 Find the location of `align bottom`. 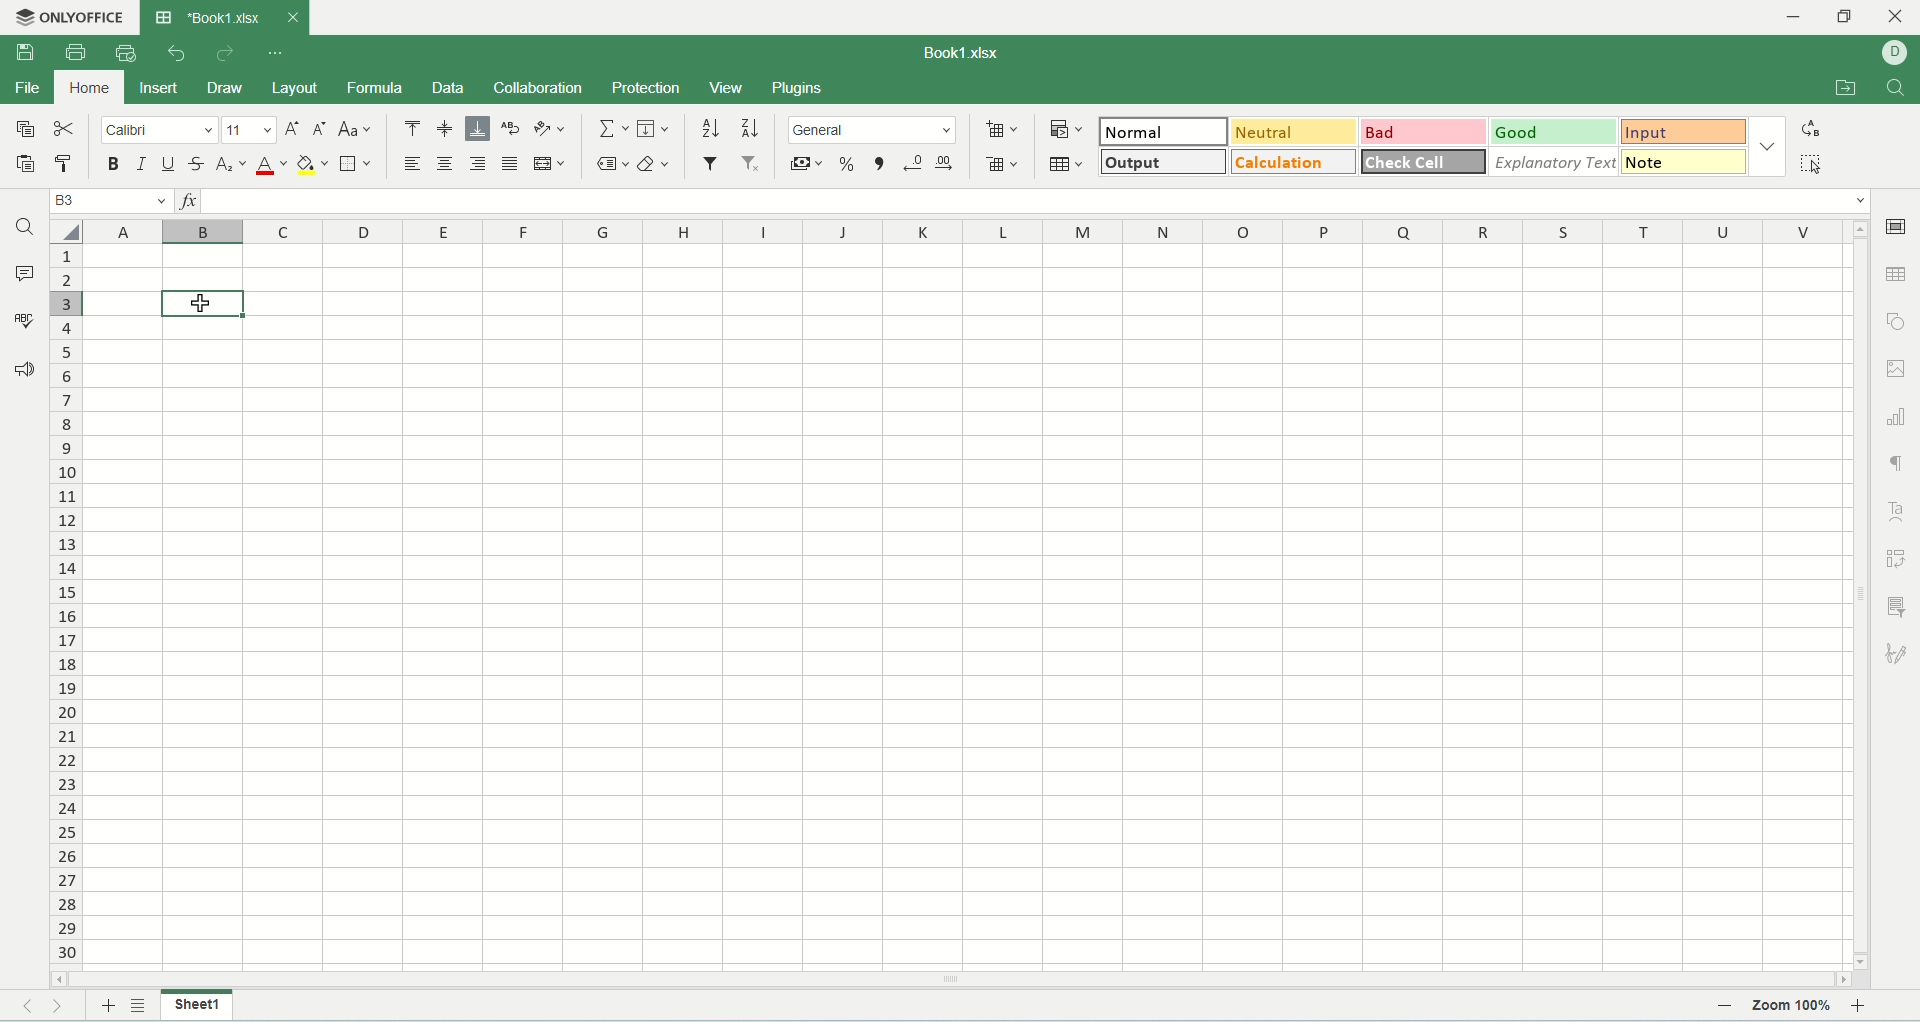

align bottom is located at coordinates (476, 130).